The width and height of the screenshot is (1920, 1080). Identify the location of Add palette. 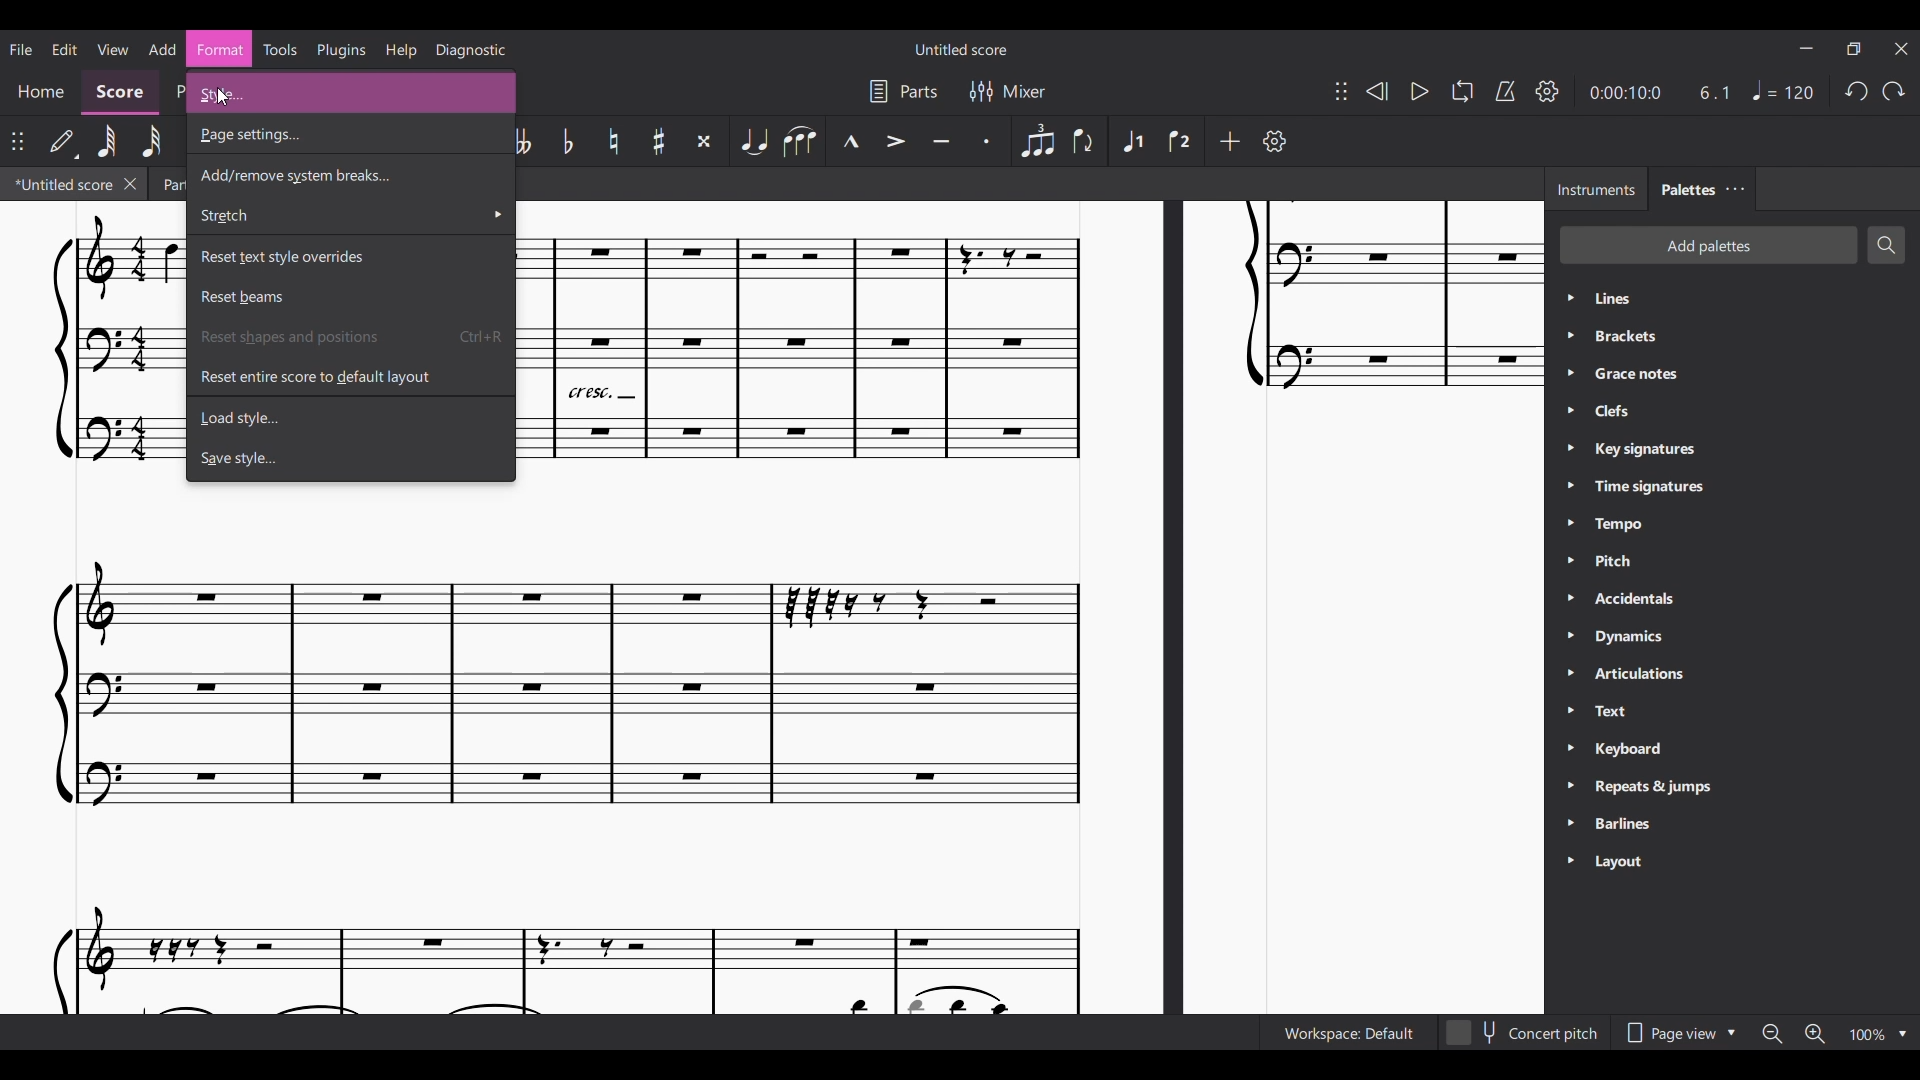
(1708, 246).